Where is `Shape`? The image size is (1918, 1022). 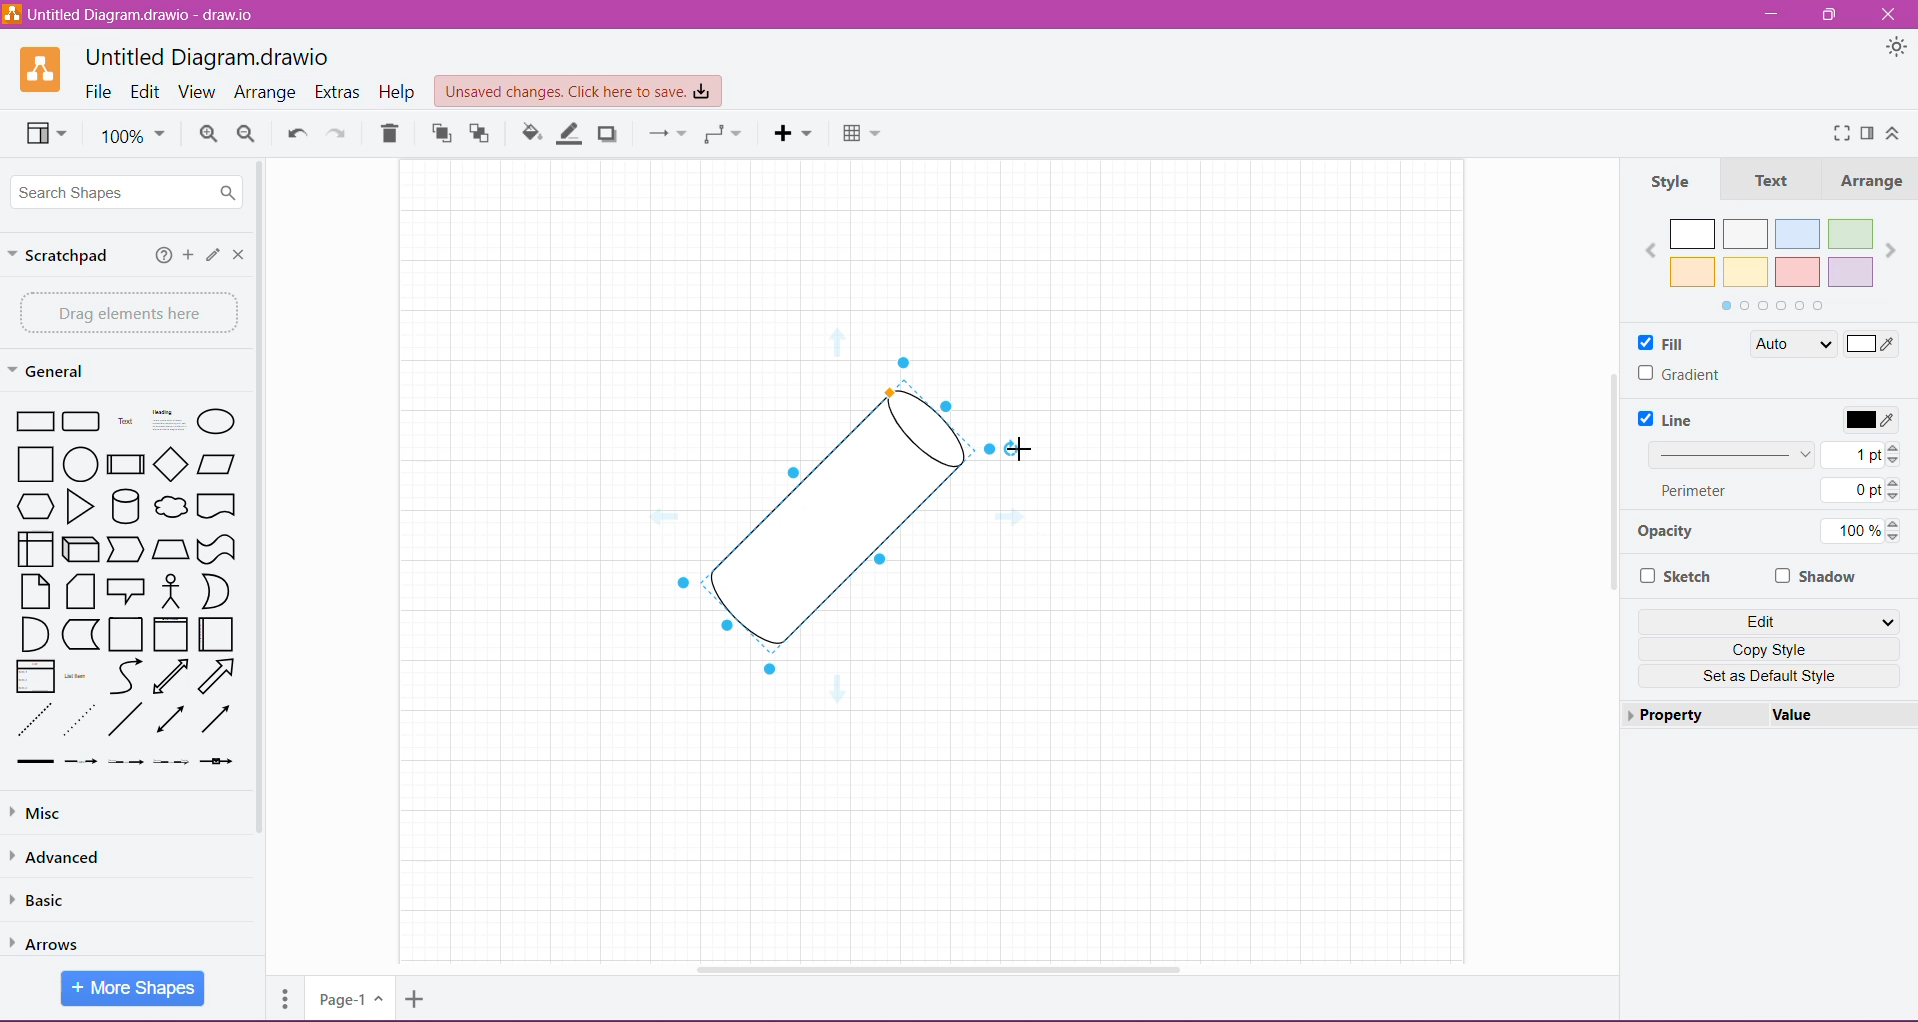
Shape is located at coordinates (835, 520).